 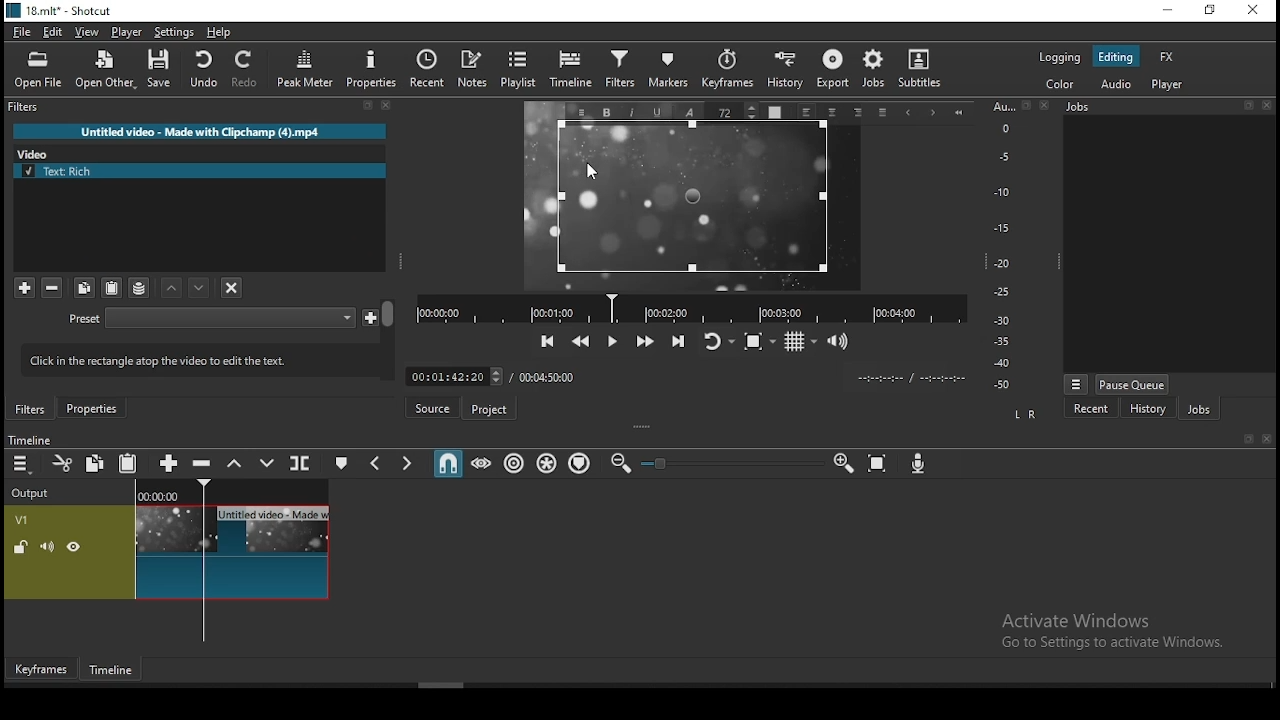 I want to click on overwrite, so click(x=266, y=462).